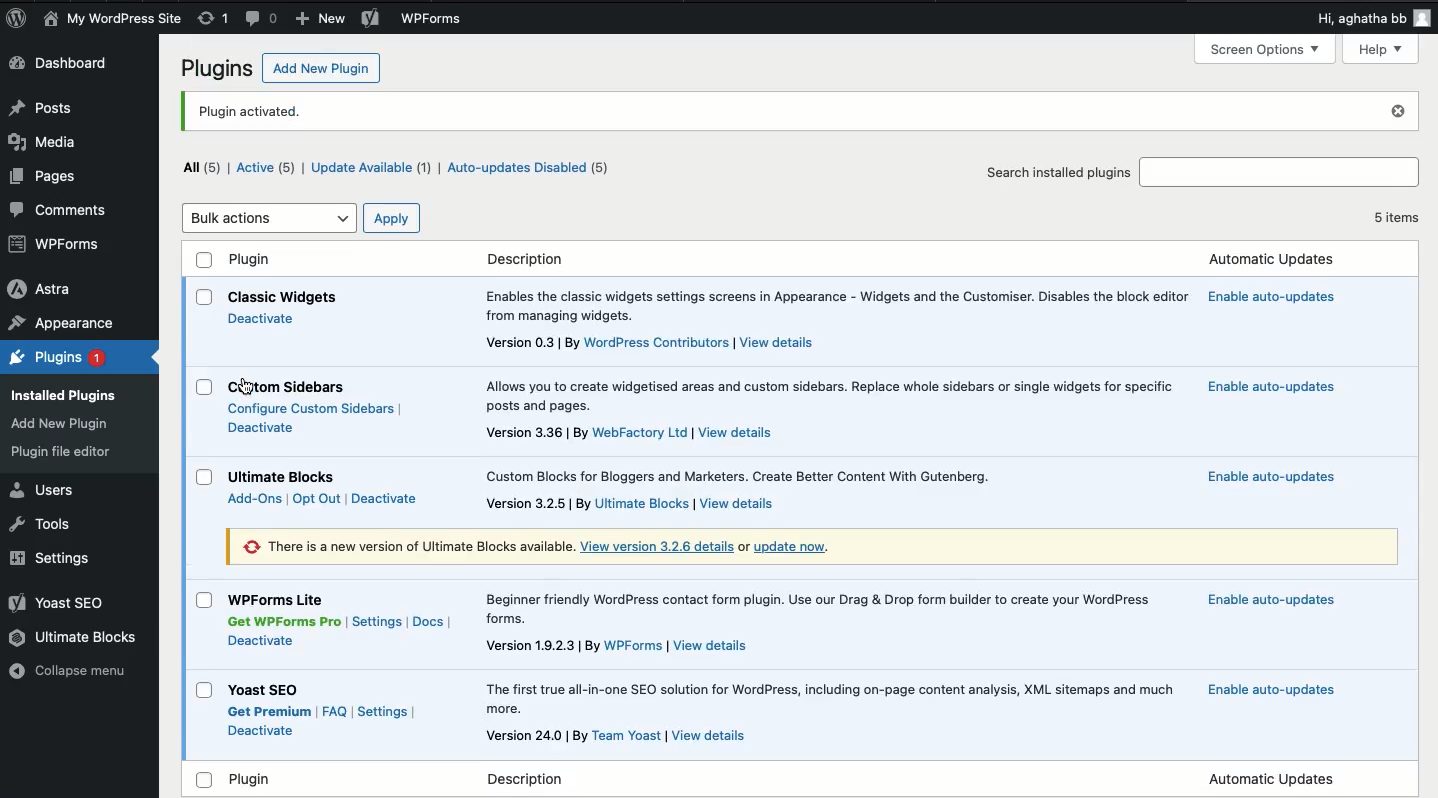  I want to click on Settings, so click(383, 711).